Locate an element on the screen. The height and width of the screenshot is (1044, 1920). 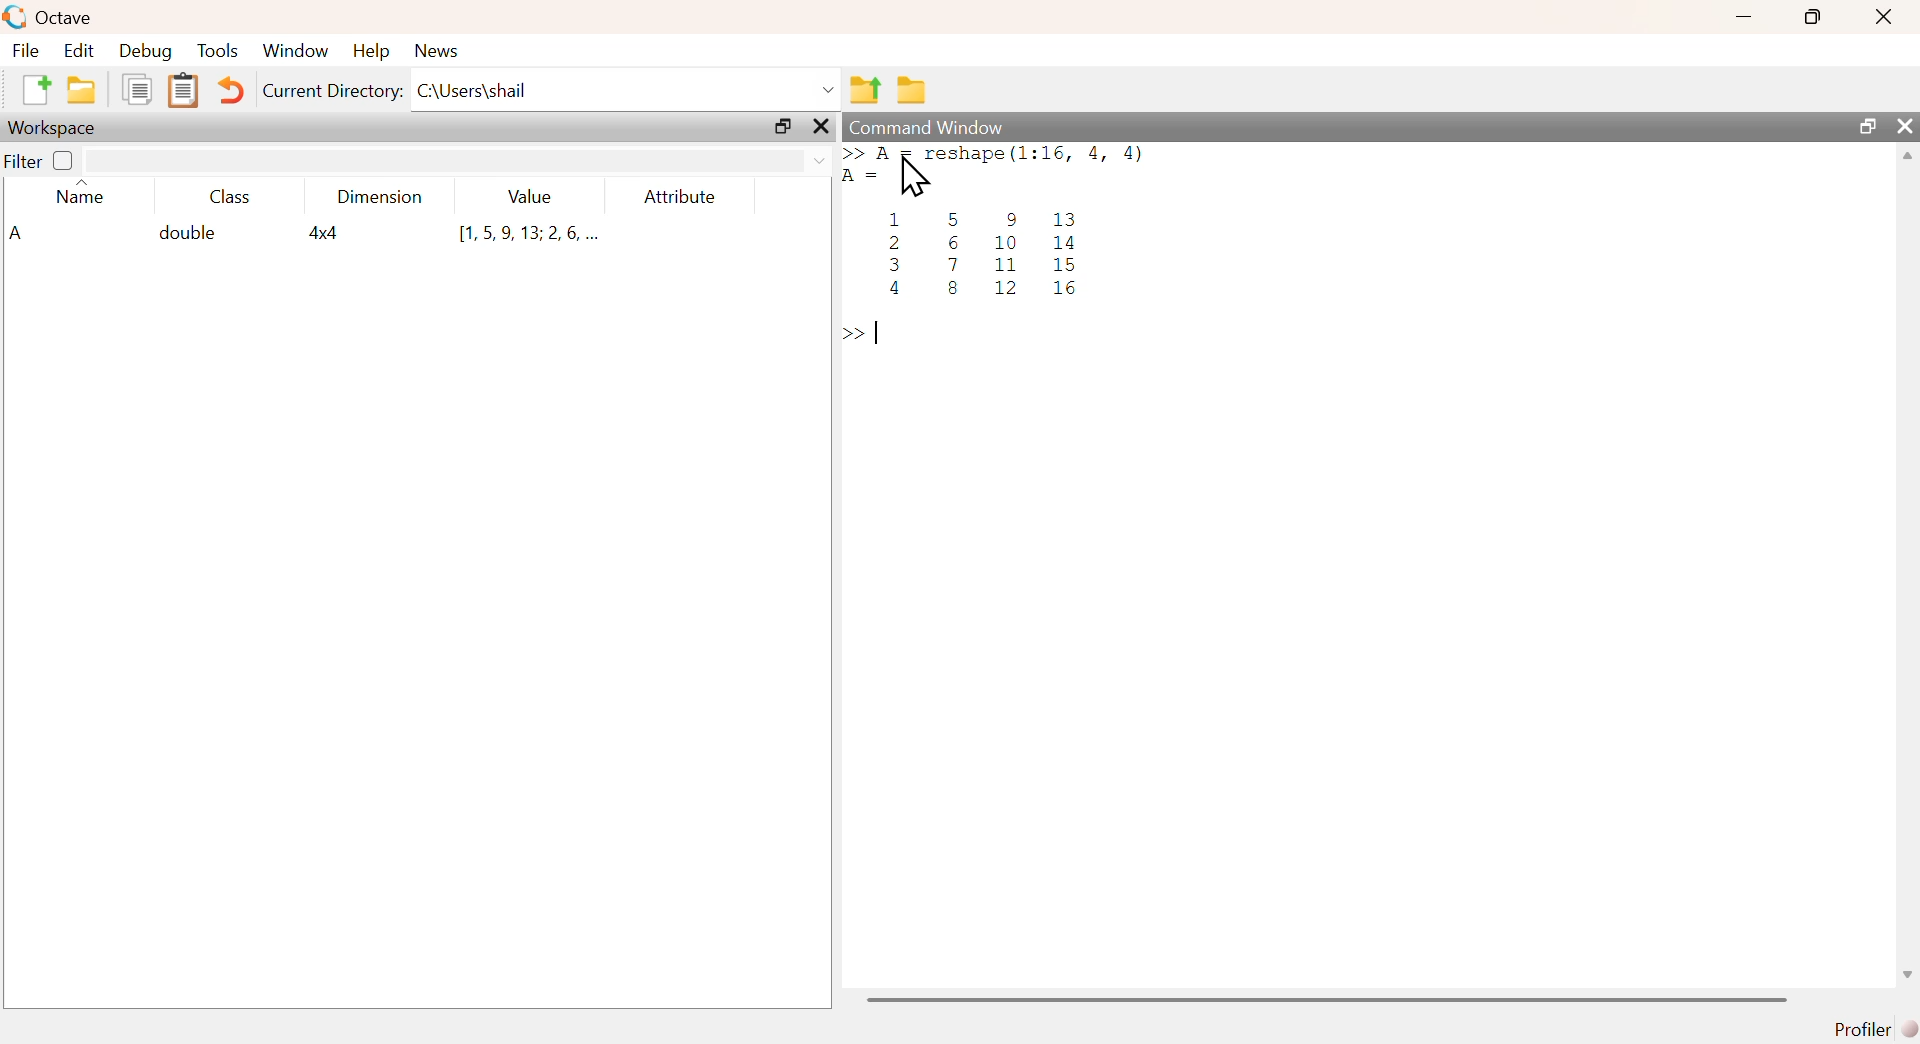
help is located at coordinates (374, 53).